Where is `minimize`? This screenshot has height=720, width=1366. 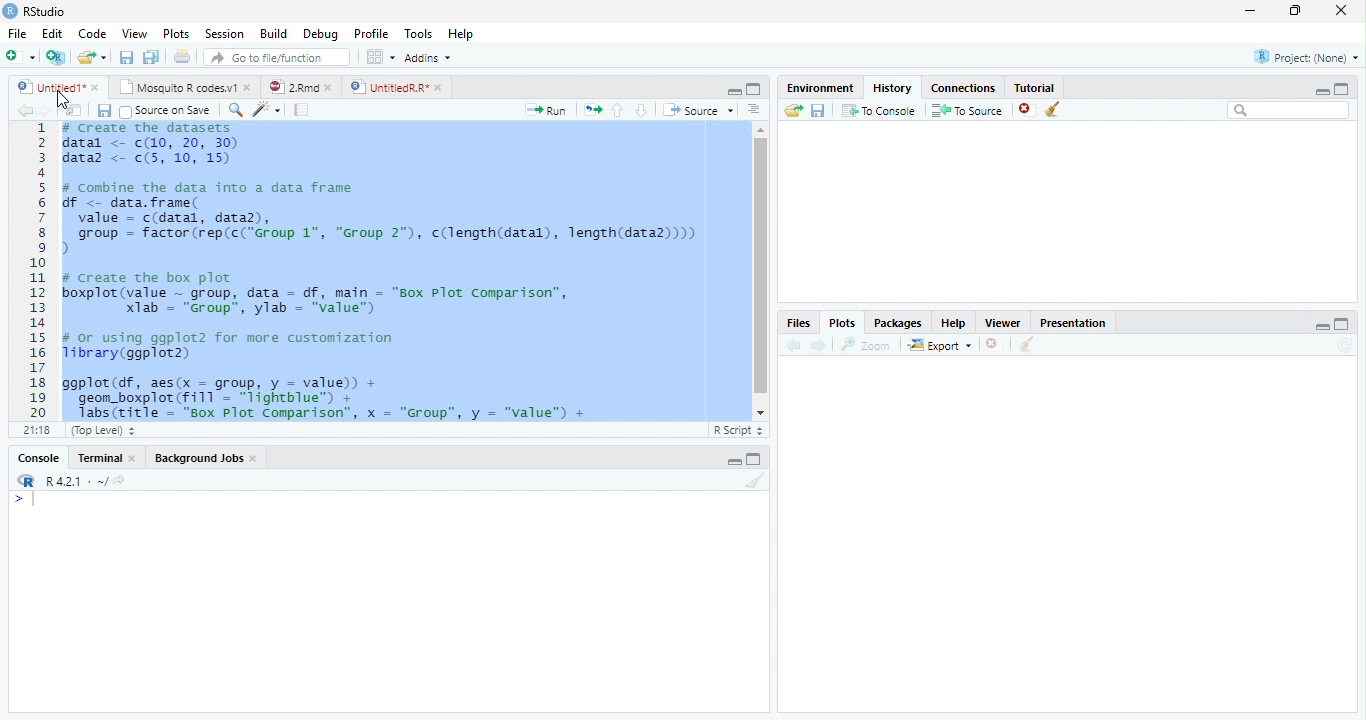 minimize is located at coordinates (1251, 10).